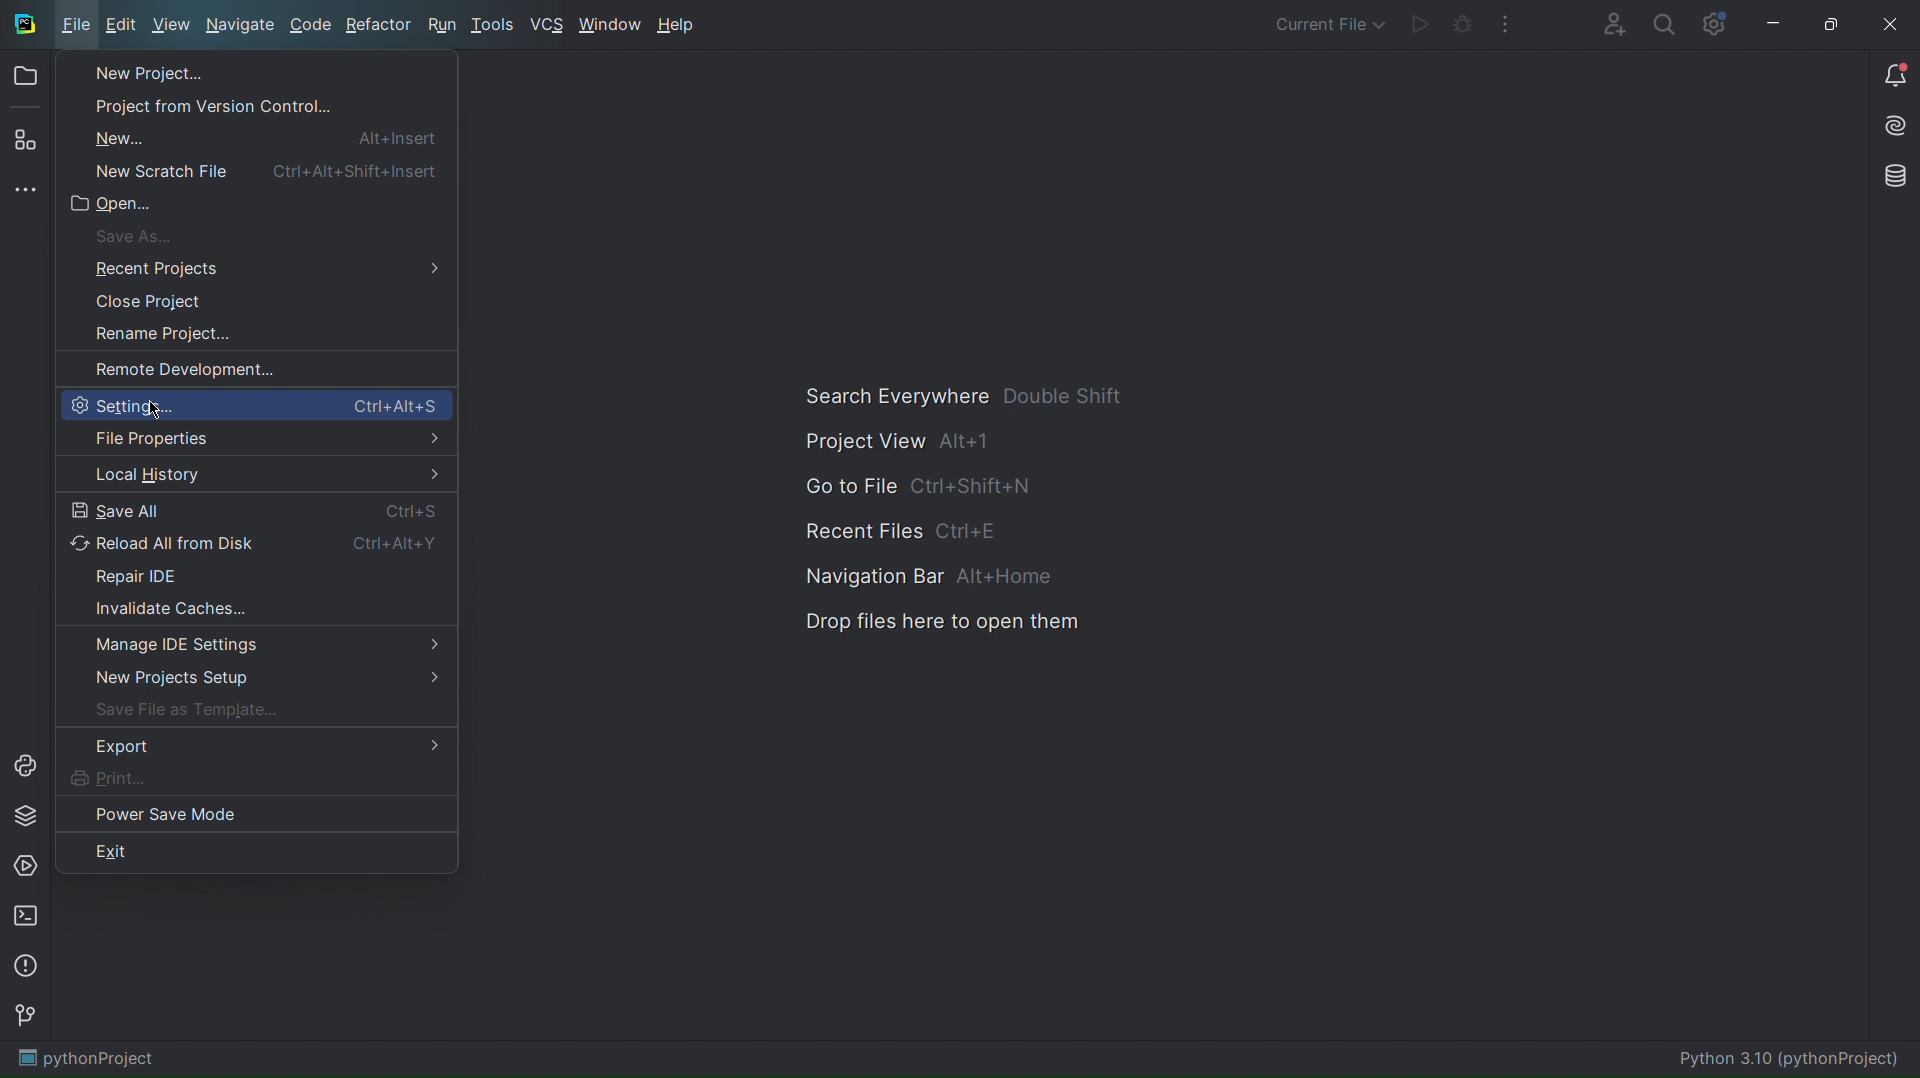 The image size is (1920, 1078). I want to click on Bug Test, so click(1462, 25).